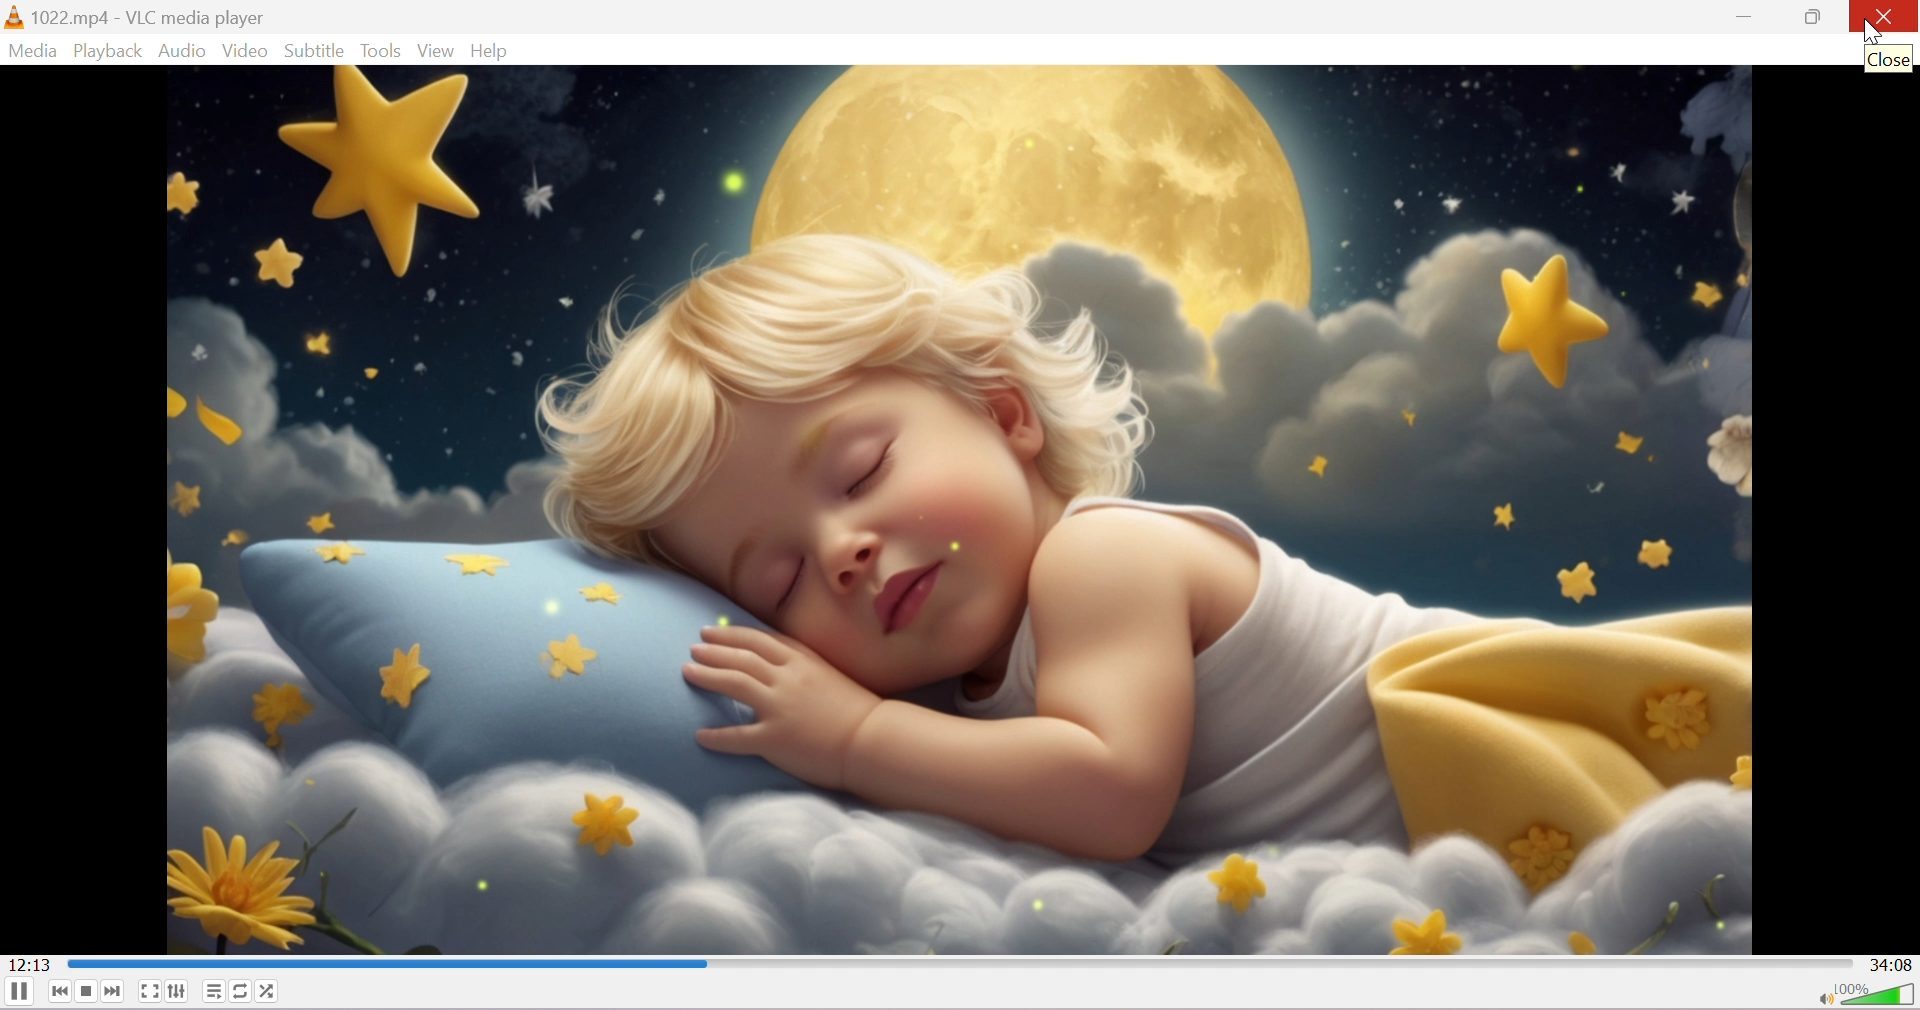 The image size is (1920, 1010). What do you see at coordinates (244, 991) in the screenshot?
I see `Click to toggle between loop all, loop one and no loop` at bounding box center [244, 991].